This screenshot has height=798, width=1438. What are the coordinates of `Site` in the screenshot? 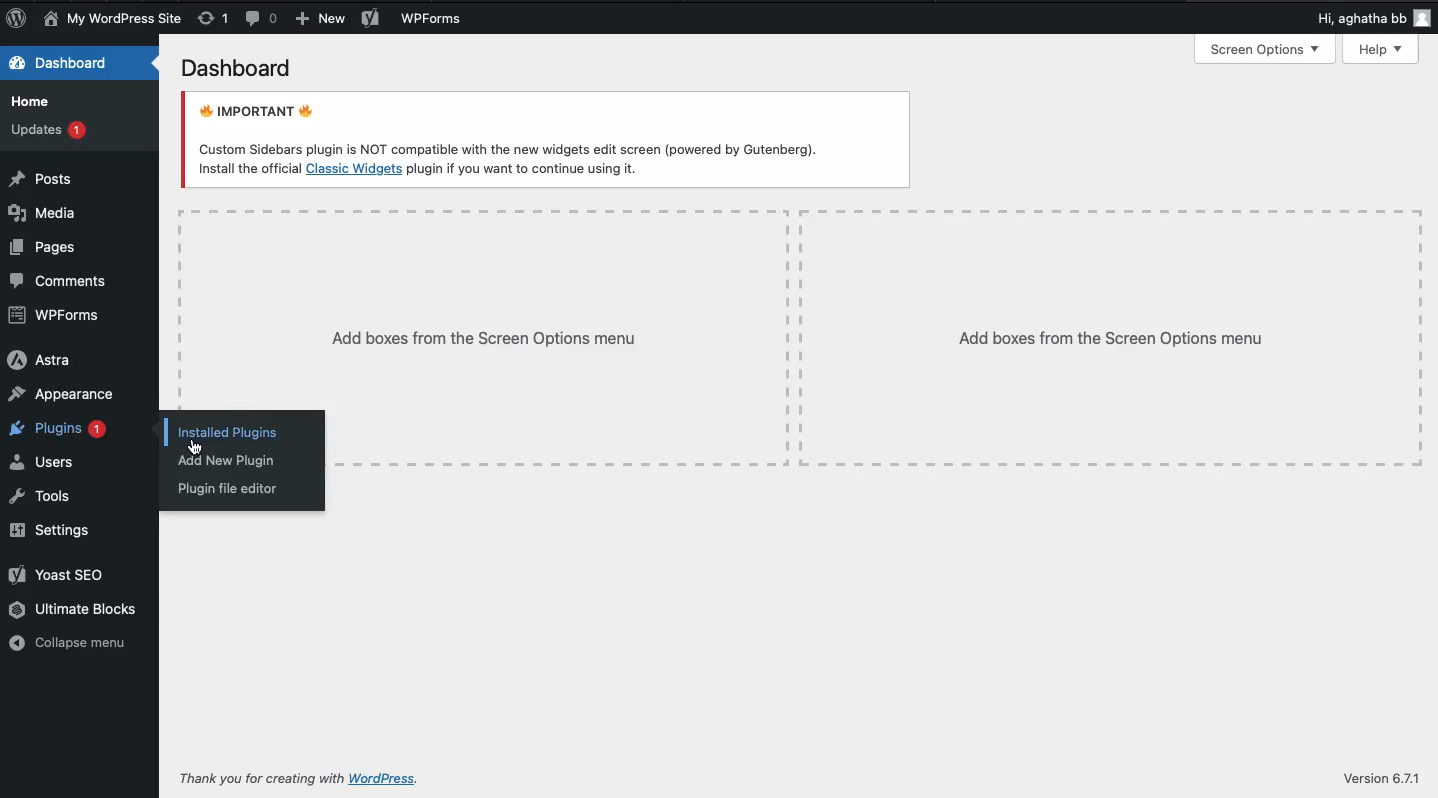 It's located at (113, 19).